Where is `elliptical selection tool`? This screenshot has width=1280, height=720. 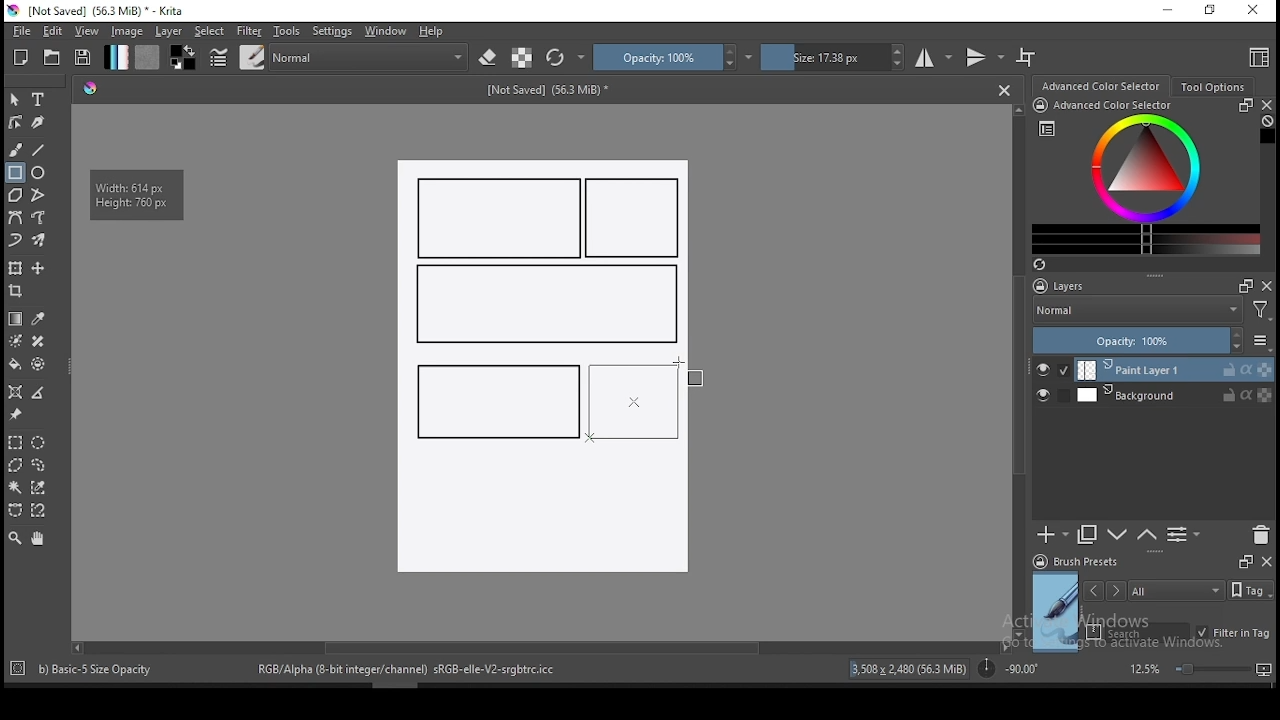 elliptical selection tool is located at coordinates (38, 443).